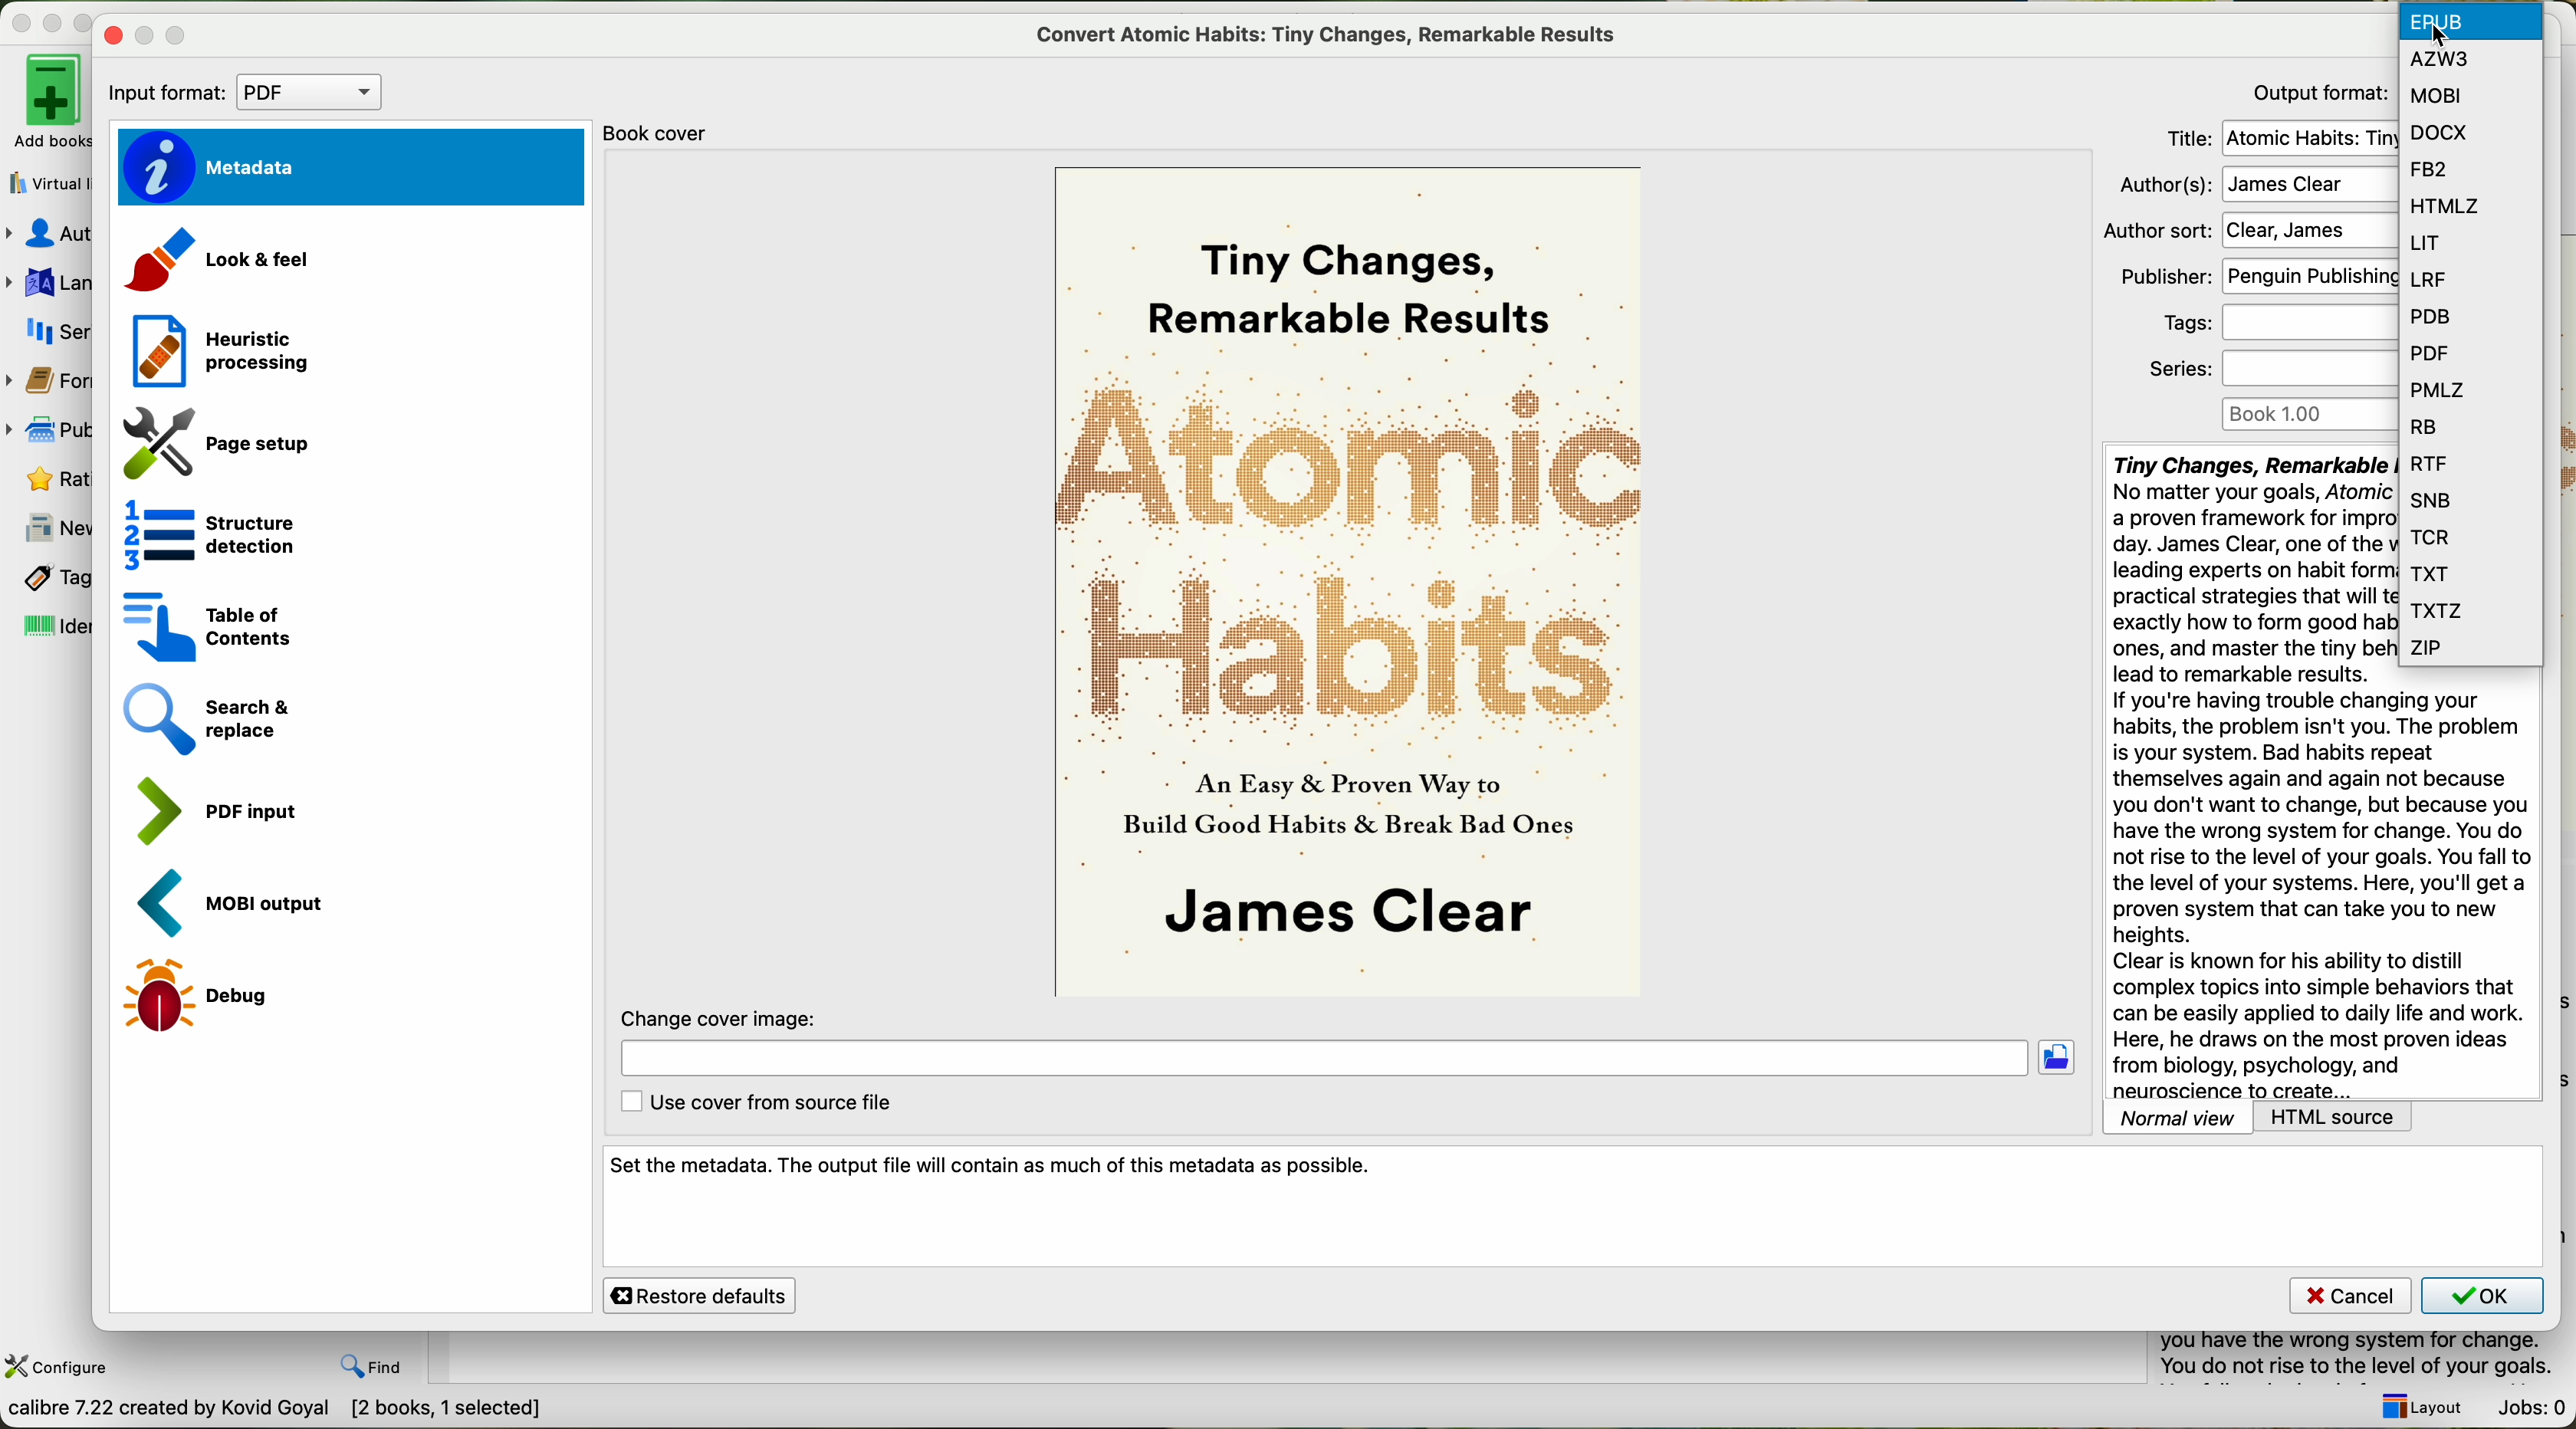 The width and height of the screenshot is (2576, 1429). I want to click on click on EPUB, so click(2473, 20).